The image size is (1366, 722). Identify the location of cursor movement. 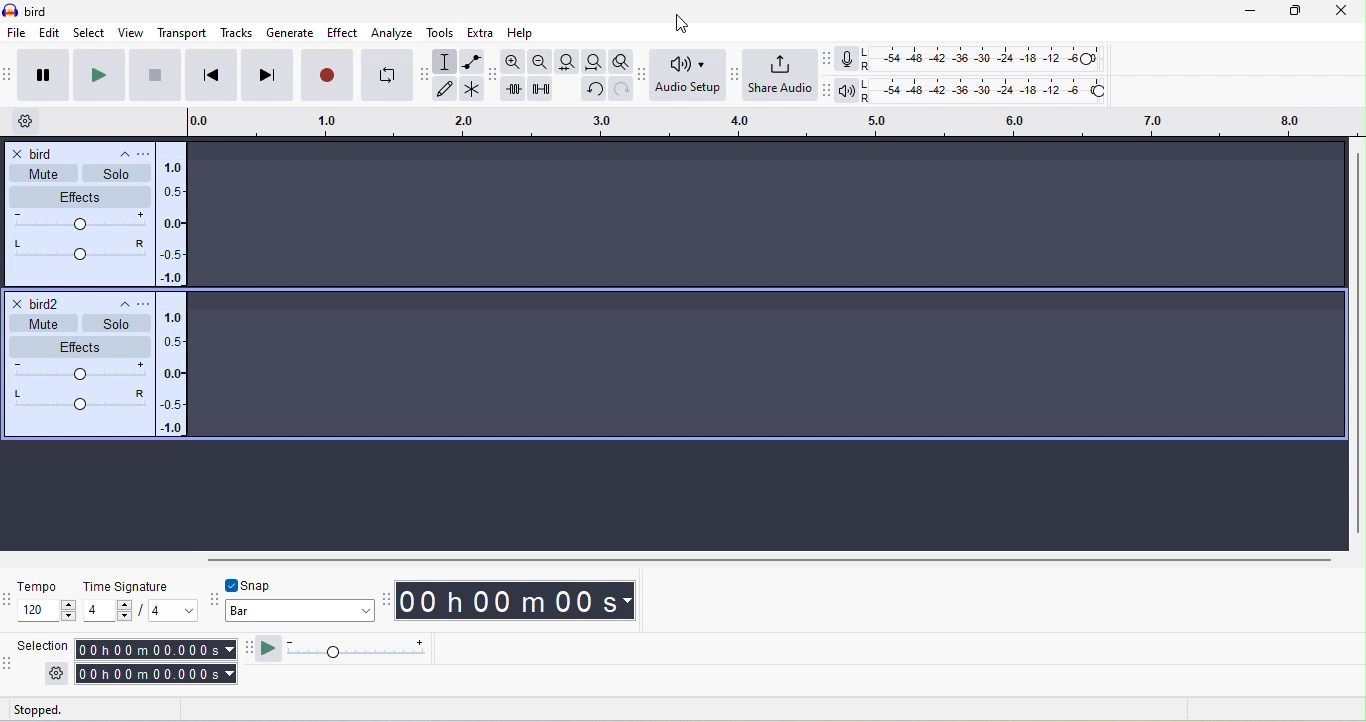
(680, 24).